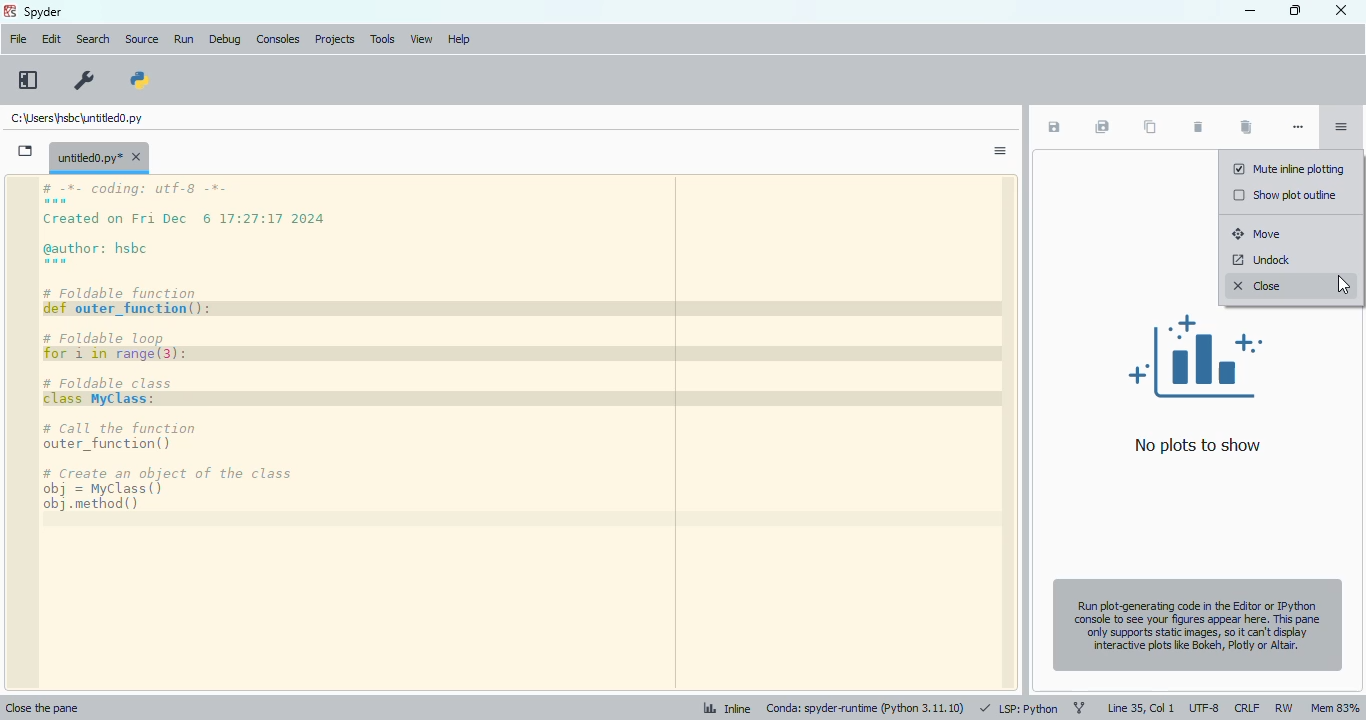 The image size is (1366, 720). Describe the element at coordinates (1340, 127) in the screenshot. I see `options` at that location.